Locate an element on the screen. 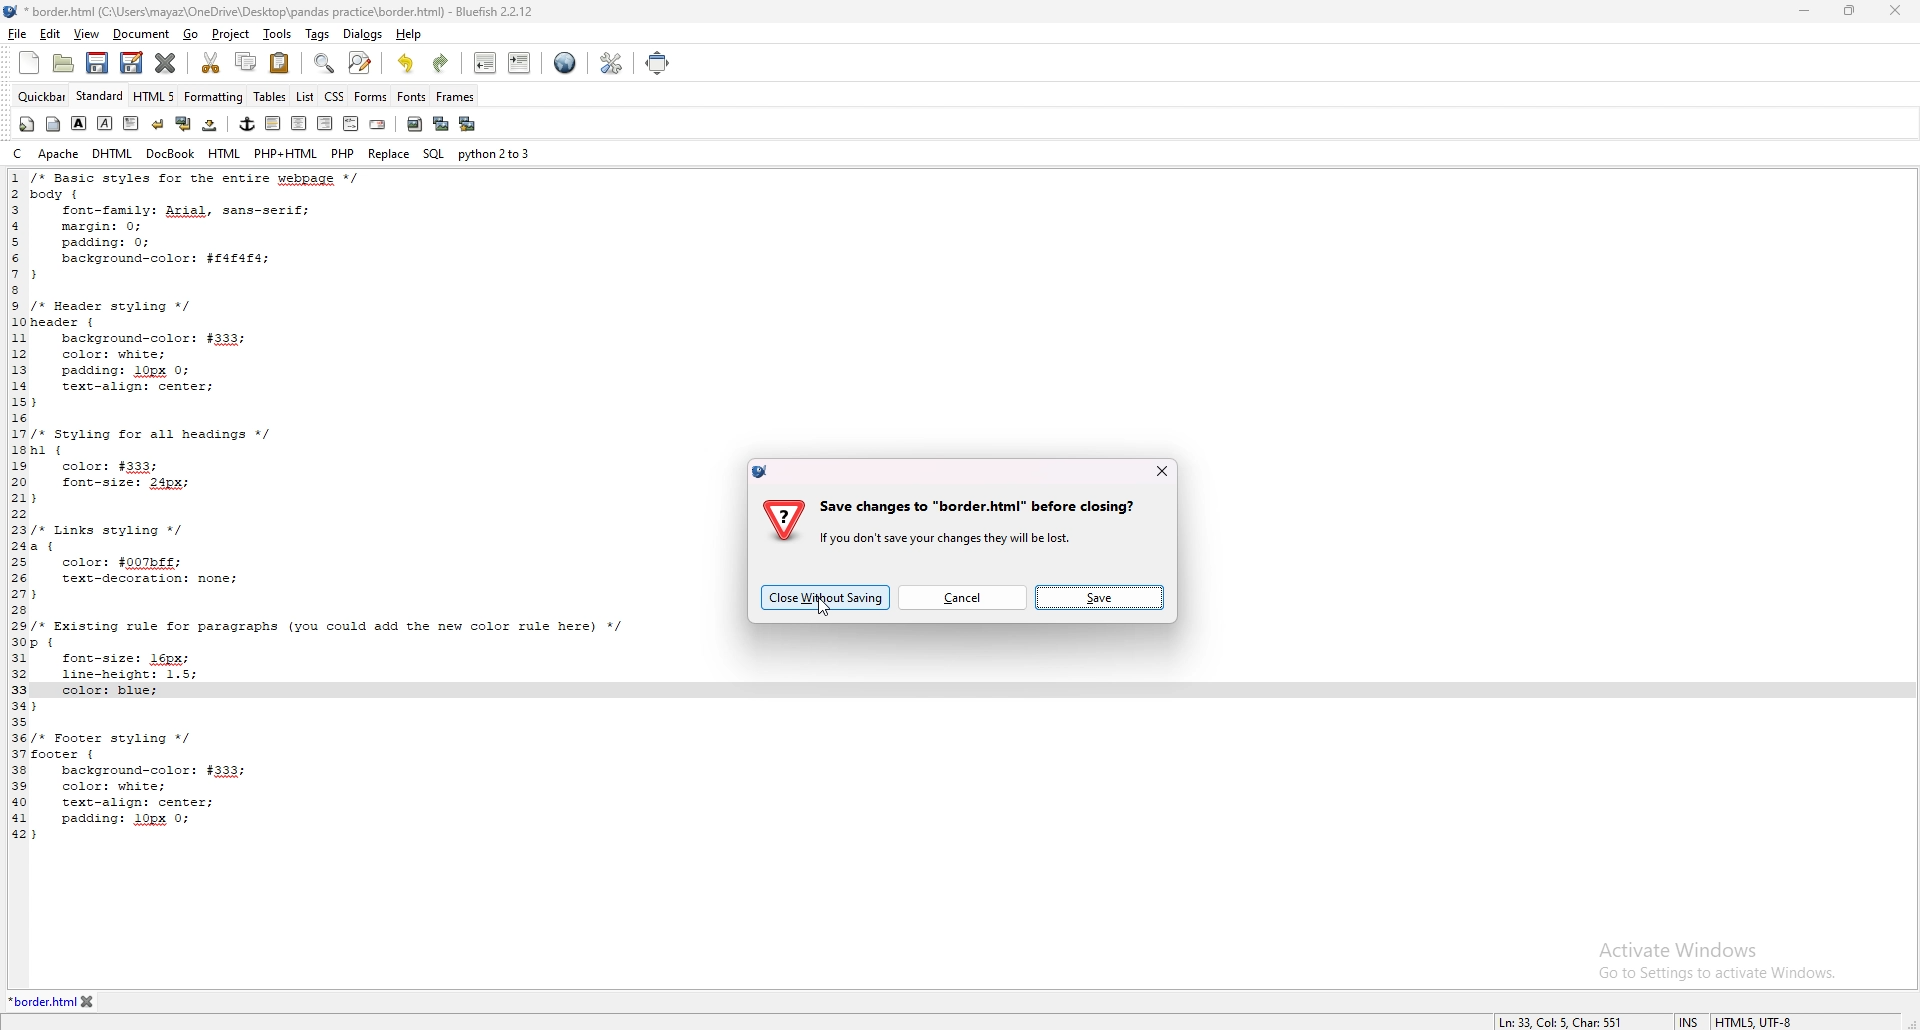  close without saving is located at coordinates (826, 596).